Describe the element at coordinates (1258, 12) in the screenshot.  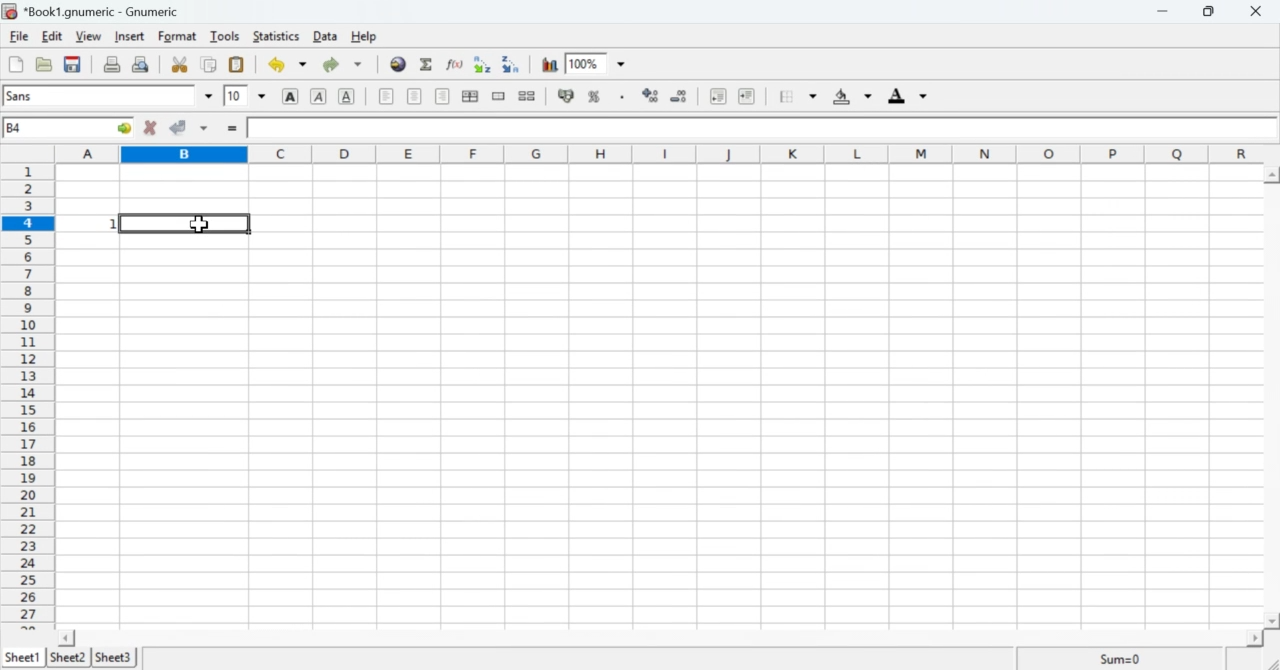
I see `Cross` at that location.